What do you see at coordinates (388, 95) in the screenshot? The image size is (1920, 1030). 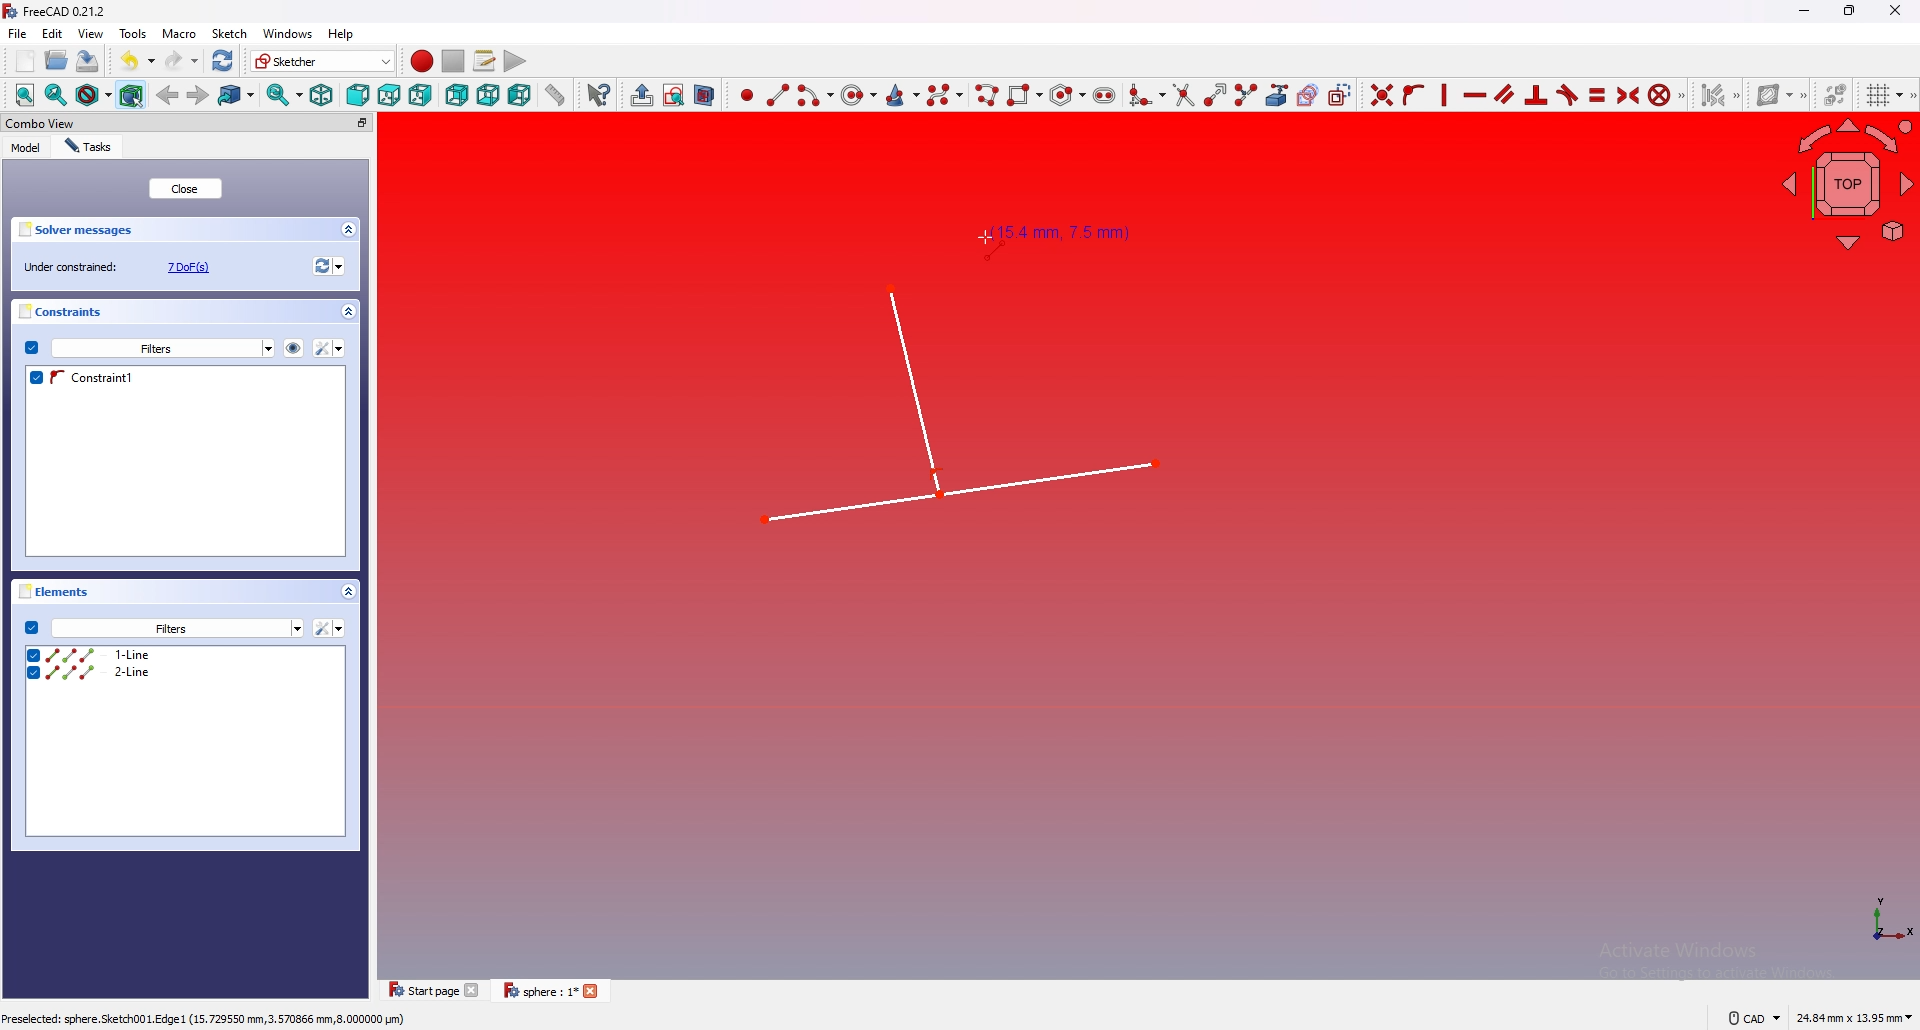 I see `Top` at bounding box center [388, 95].